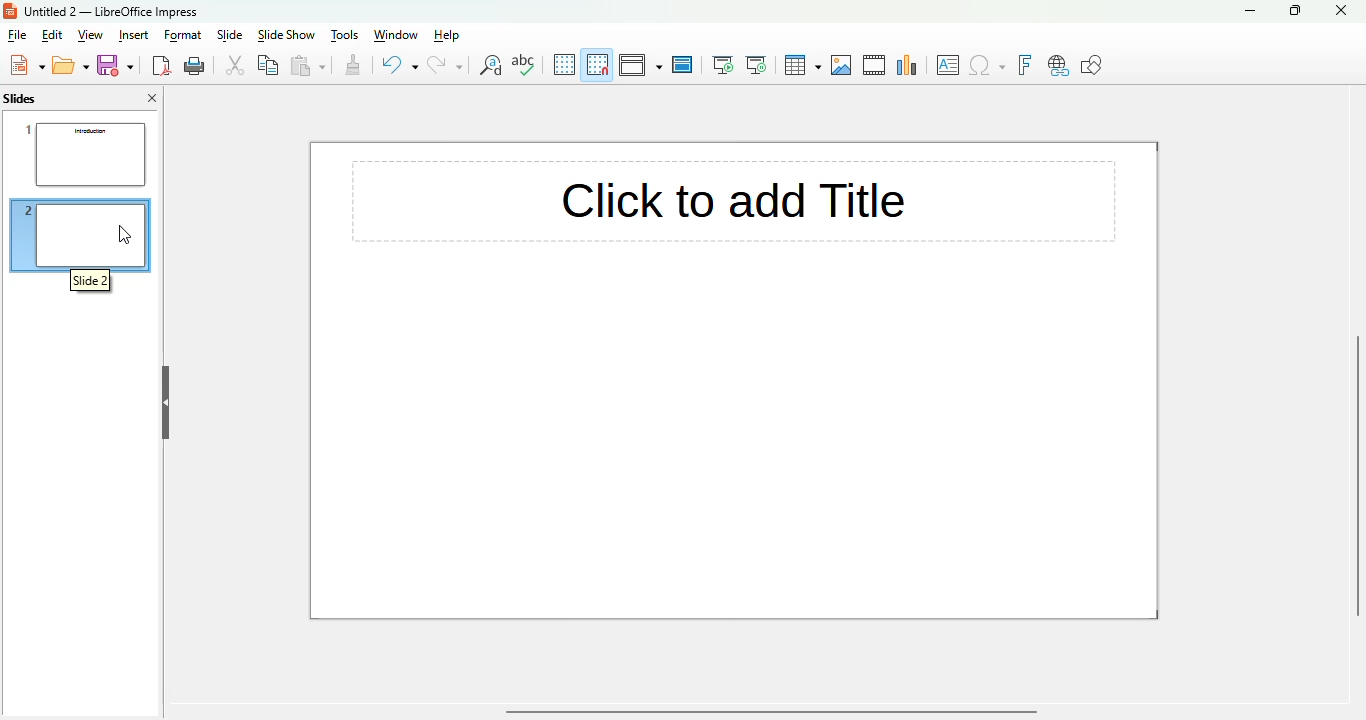 The height and width of the screenshot is (720, 1366). I want to click on view, so click(90, 35).